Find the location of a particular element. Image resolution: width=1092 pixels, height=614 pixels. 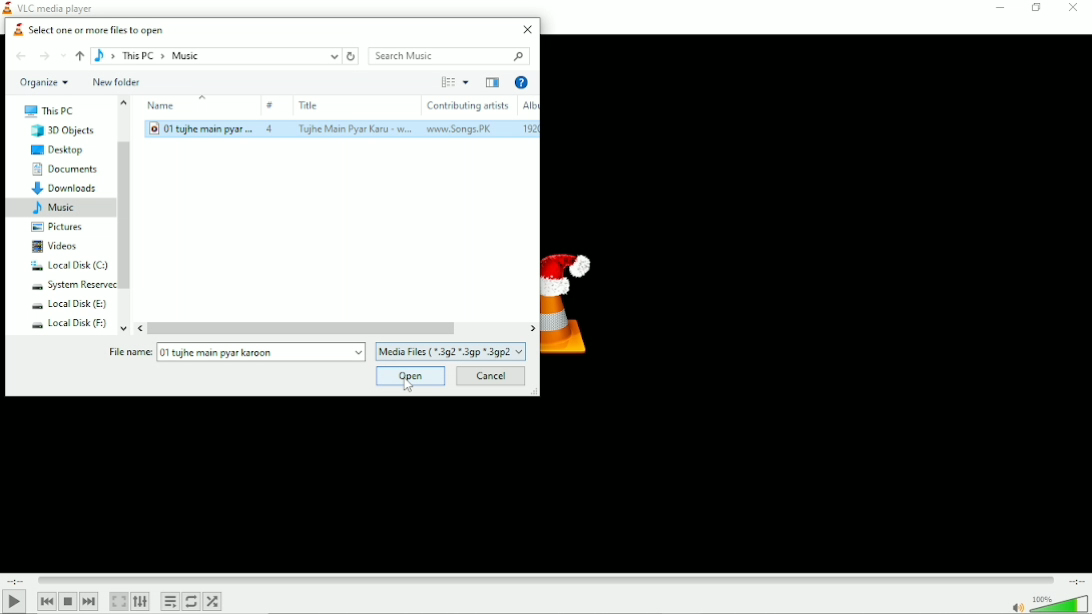

Title is located at coordinates (354, 105).